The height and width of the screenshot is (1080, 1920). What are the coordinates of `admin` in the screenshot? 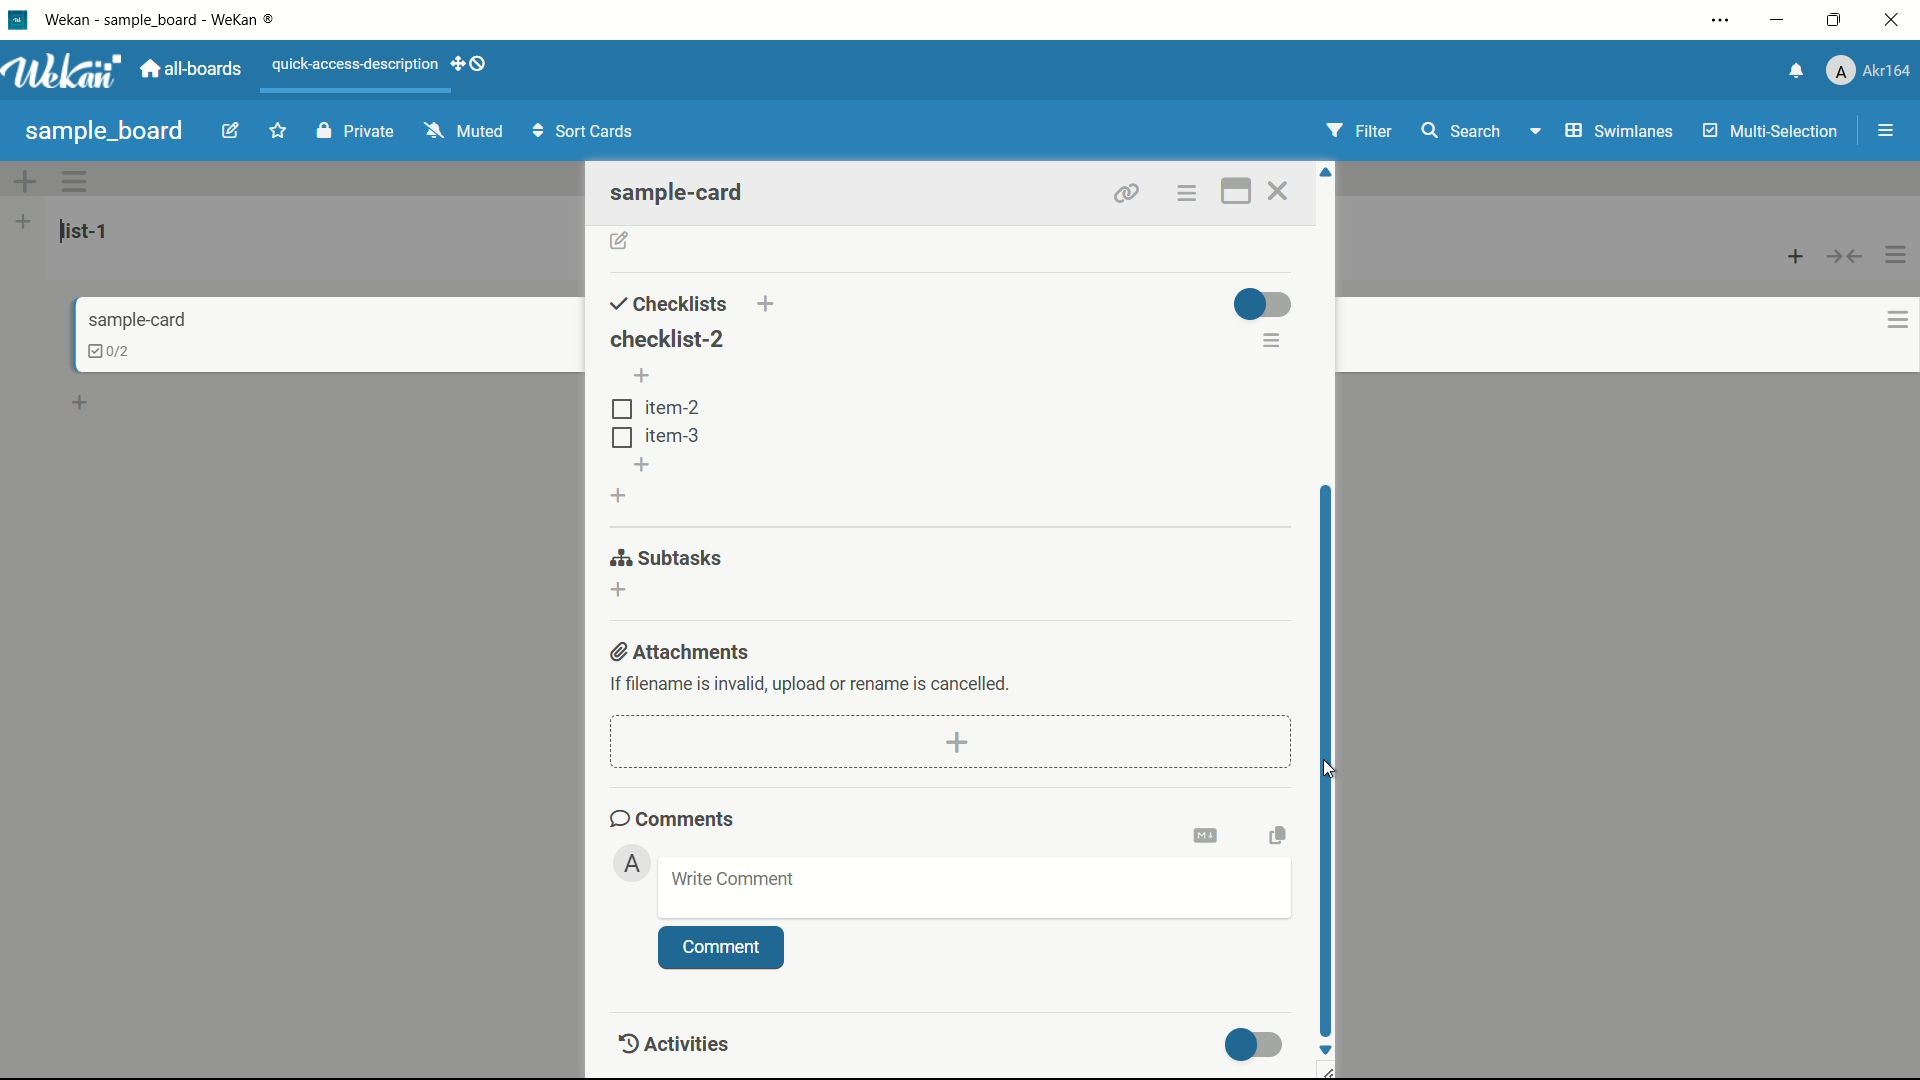 It's located at (633, 864).